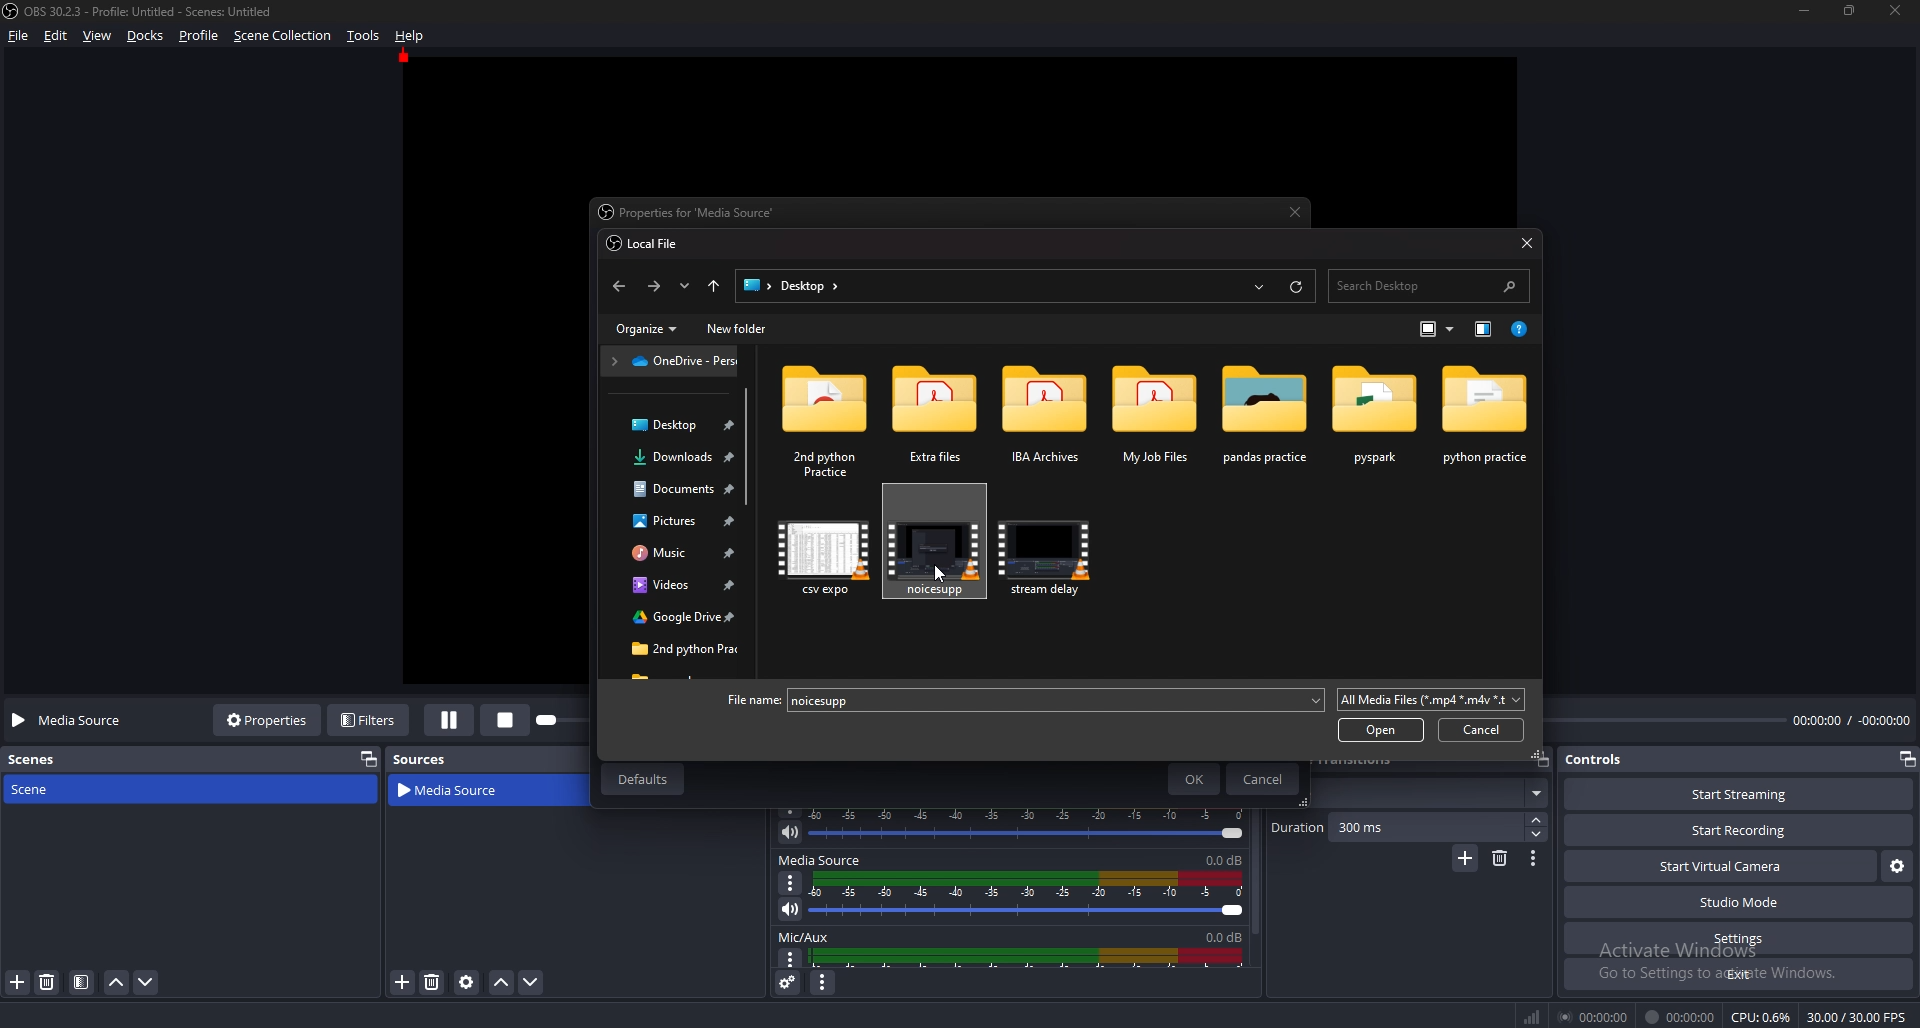  What do you see at coordinates (1742, 794) in the screenshot?
I see `Start streaming` at bounding box center [1742, 794].